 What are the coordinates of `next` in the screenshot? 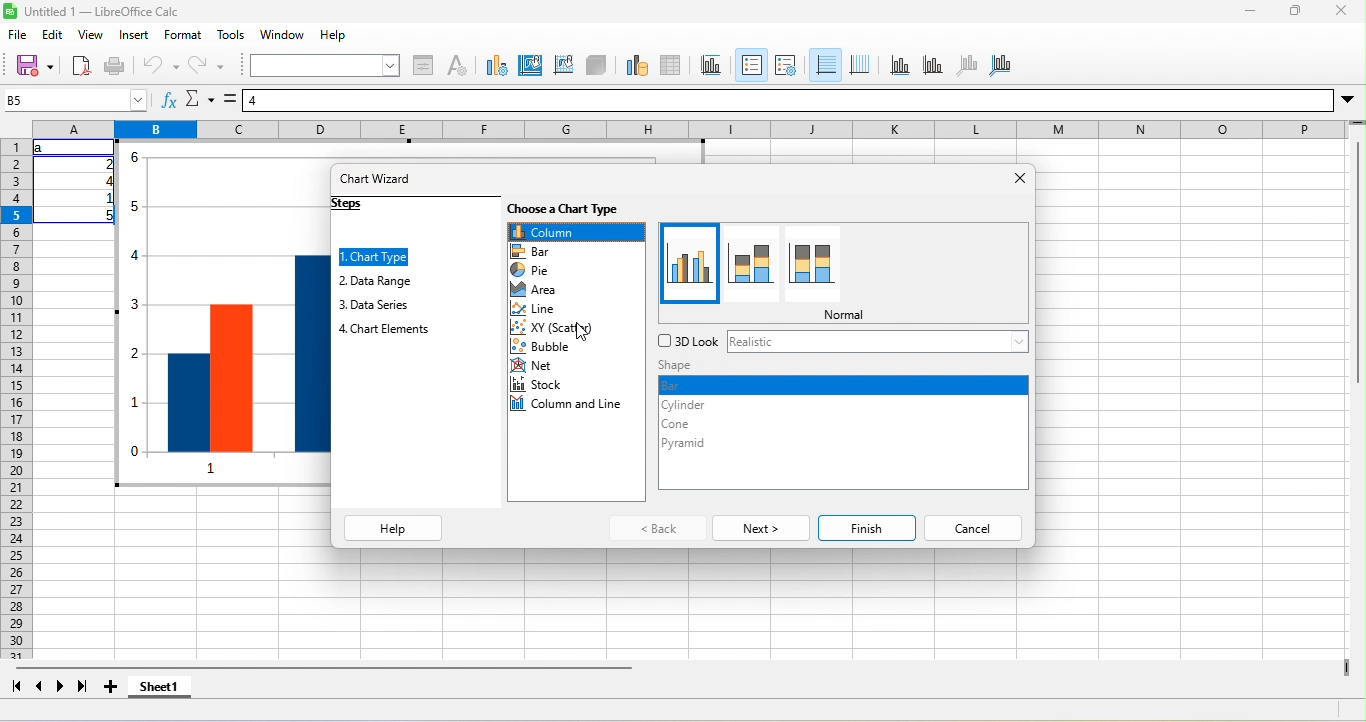 It's located at (762, 528).